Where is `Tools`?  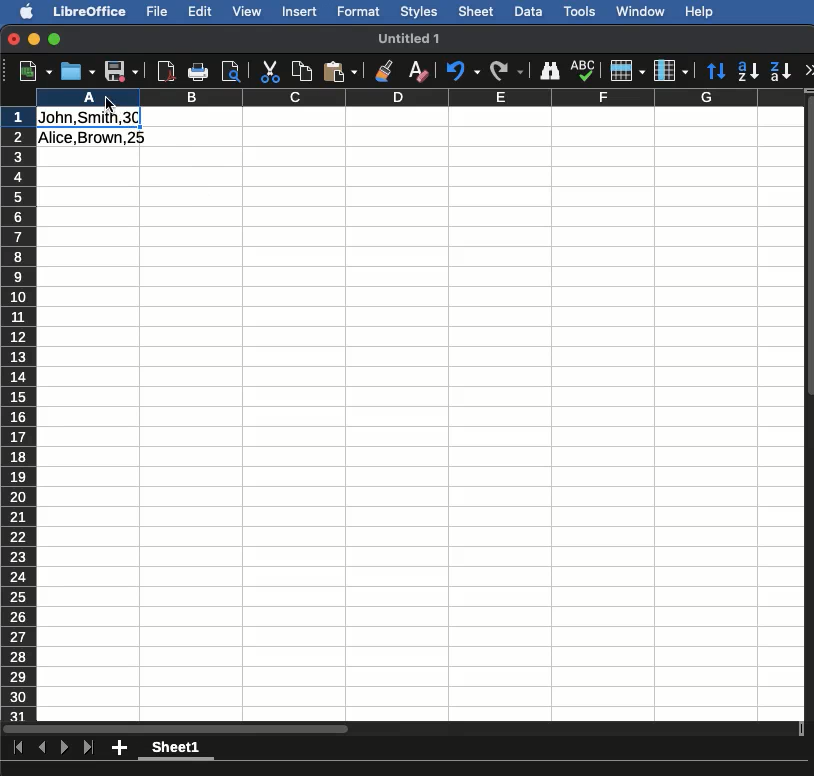
Tools is located at coordinates (581, 12).